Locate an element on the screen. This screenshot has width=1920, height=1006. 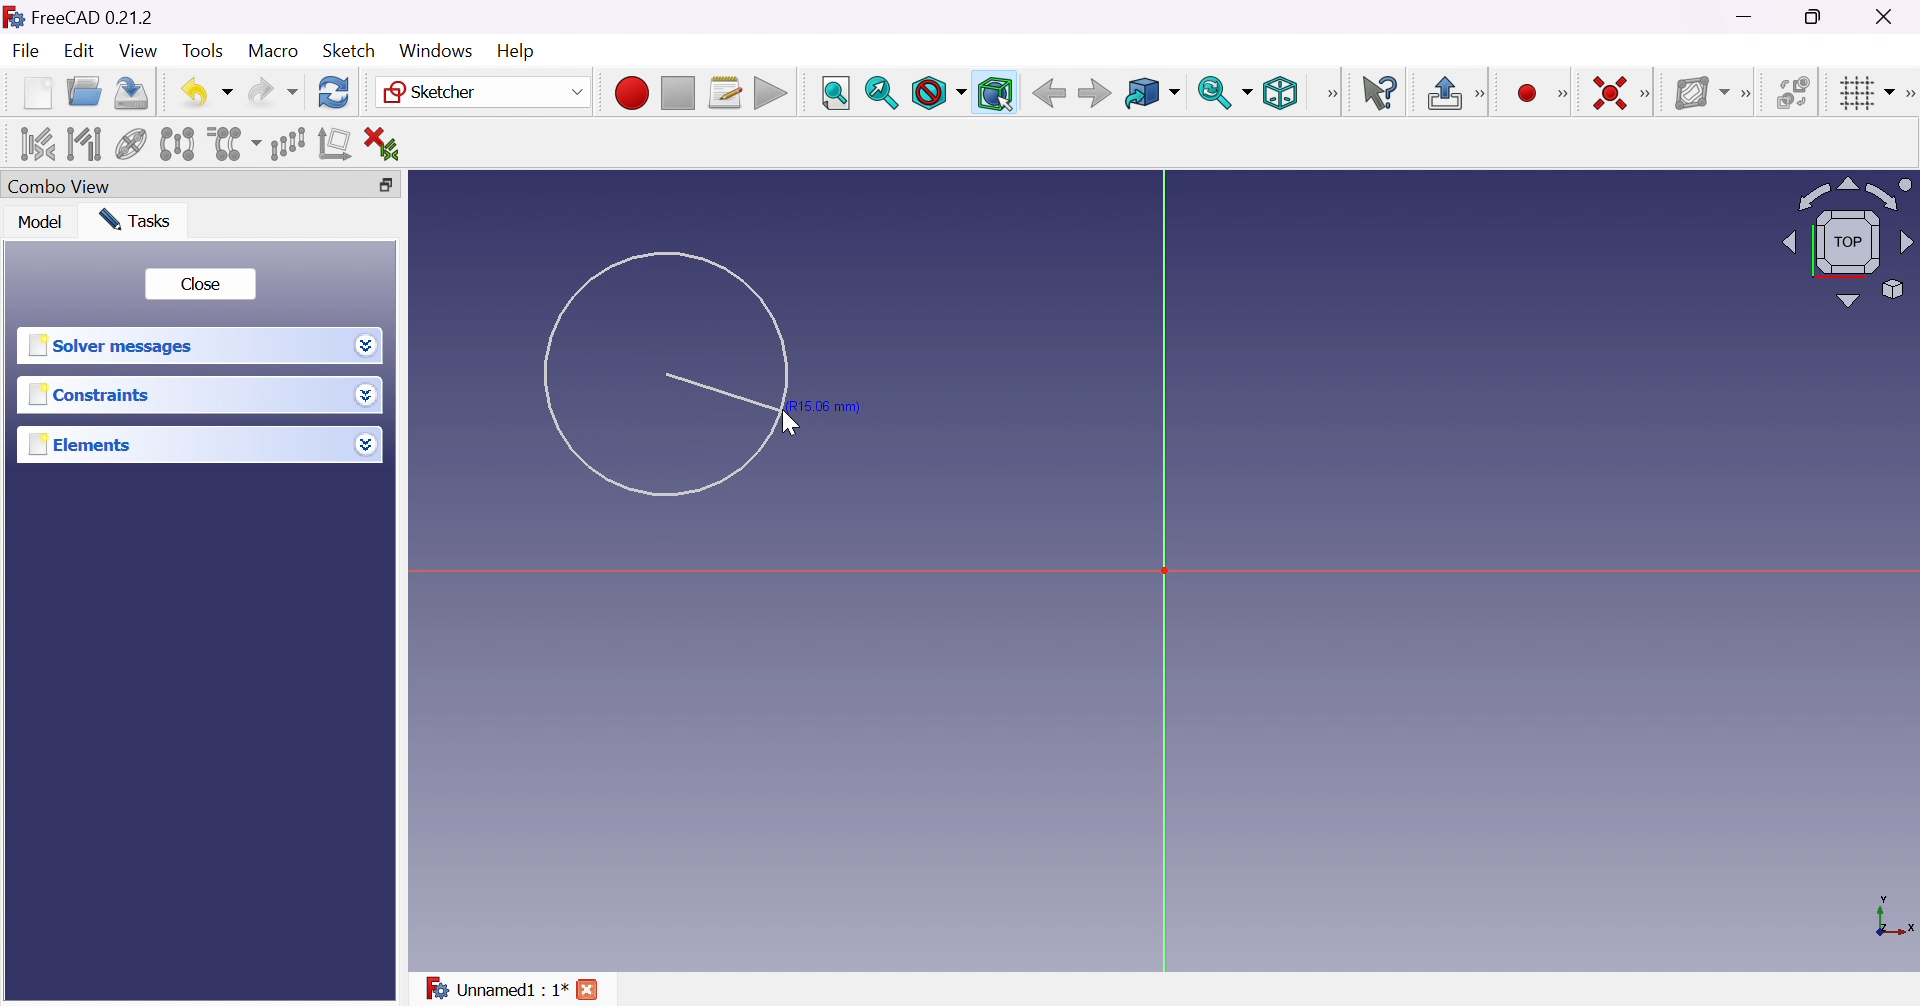
New is located at coordinates (38, 92).